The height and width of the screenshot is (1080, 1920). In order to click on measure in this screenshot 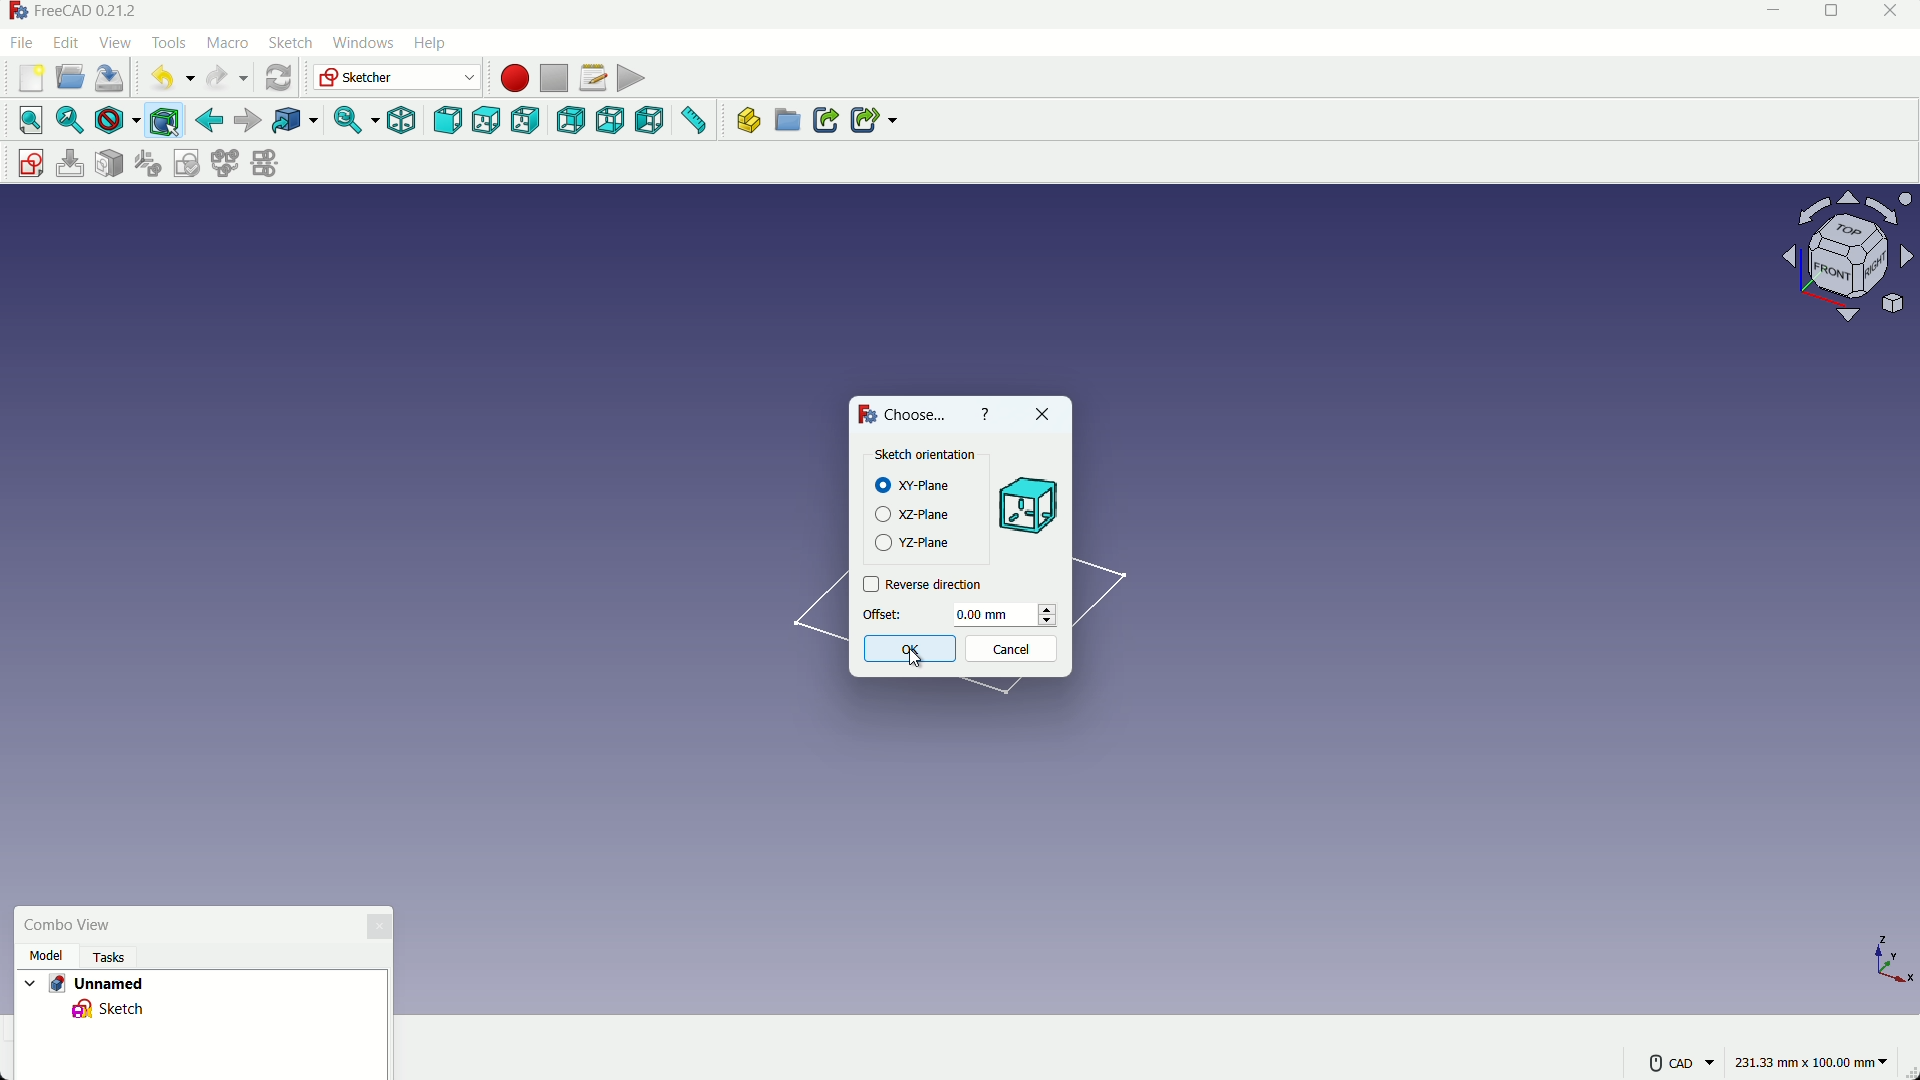, I will do `click(692, 120)`.